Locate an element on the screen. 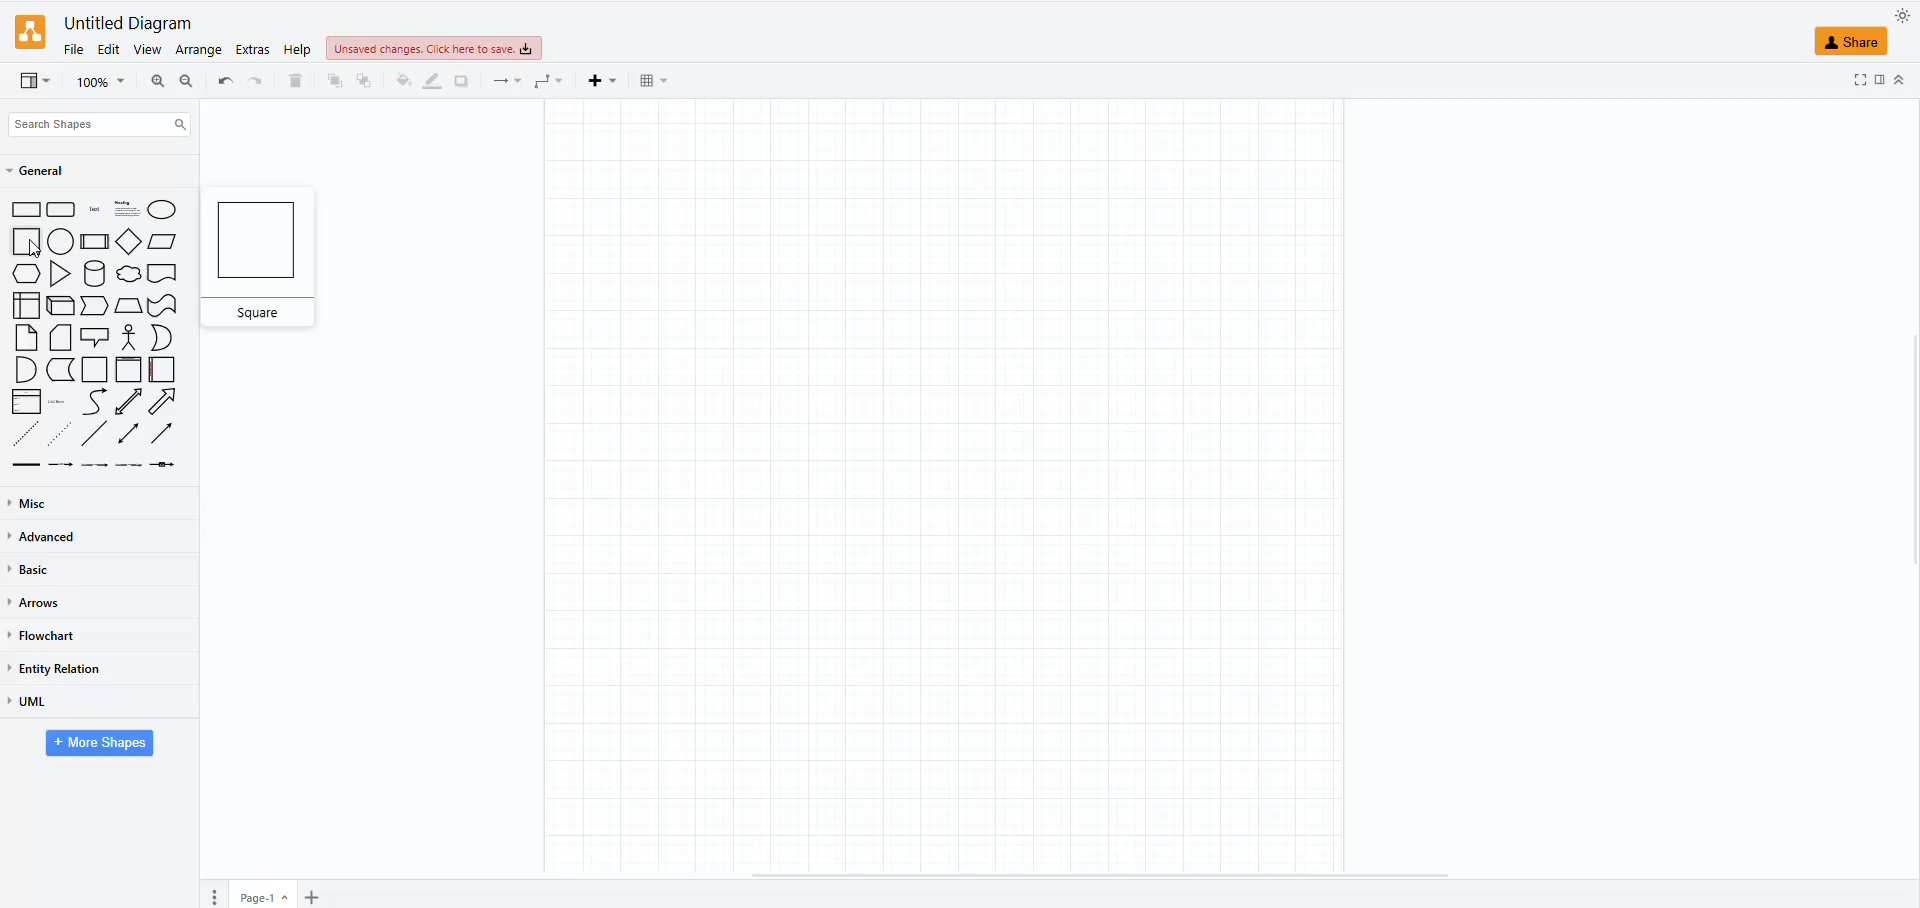 The width and height of the screenshot is (1920, 908). more shapes is located at coordinates (96, 744).